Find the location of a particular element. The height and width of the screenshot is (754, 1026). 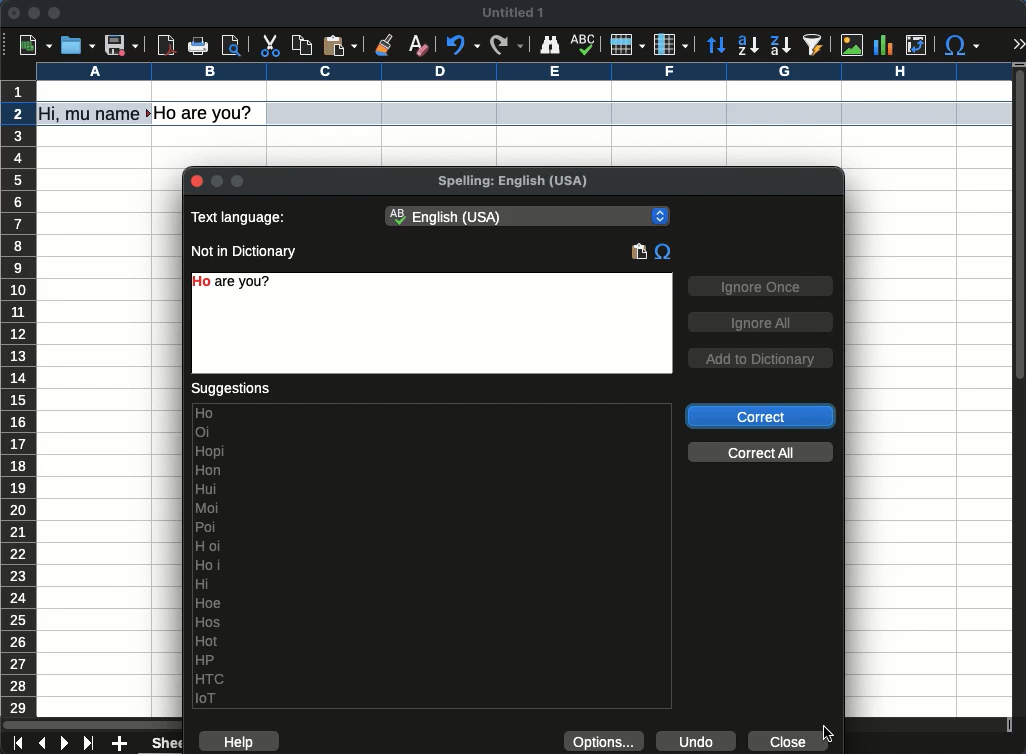

sort is located at coordinates (716, 46).